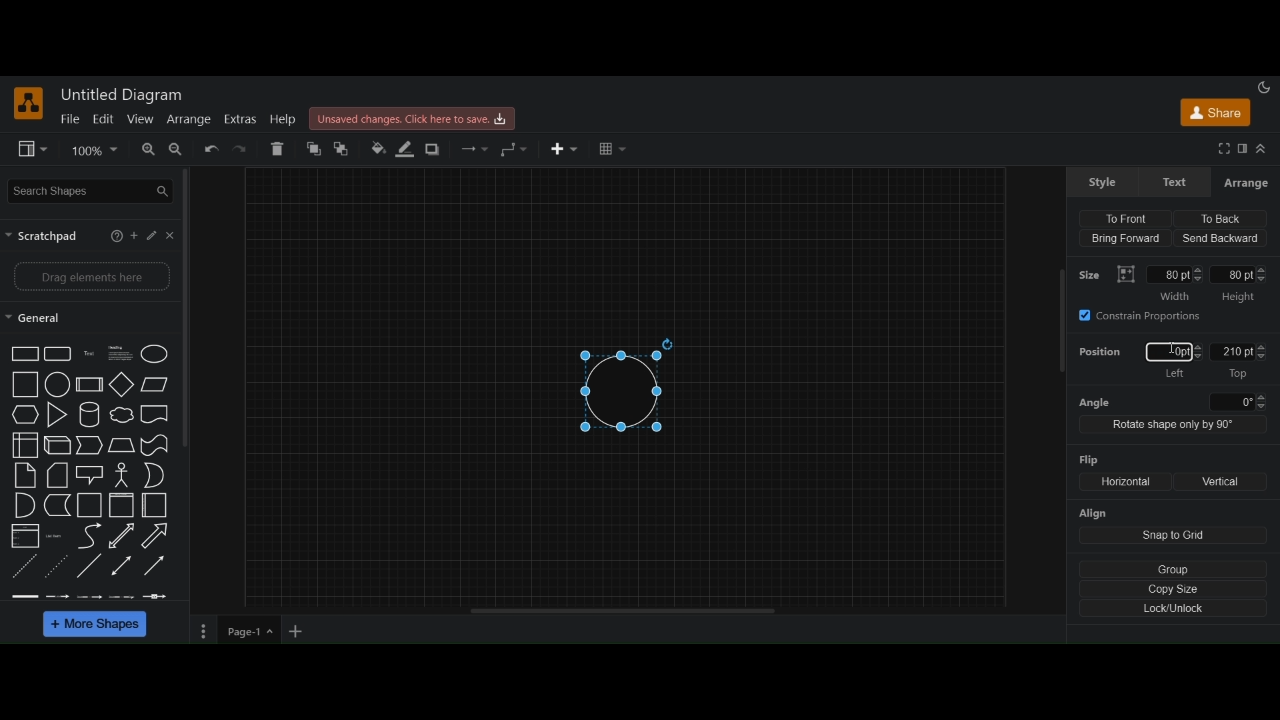 This screenshot has width=1280, height=720. What do you see at coordinates (155, 413) in the screenshot?
I see `square free shape` at bounding box center [155, 413].